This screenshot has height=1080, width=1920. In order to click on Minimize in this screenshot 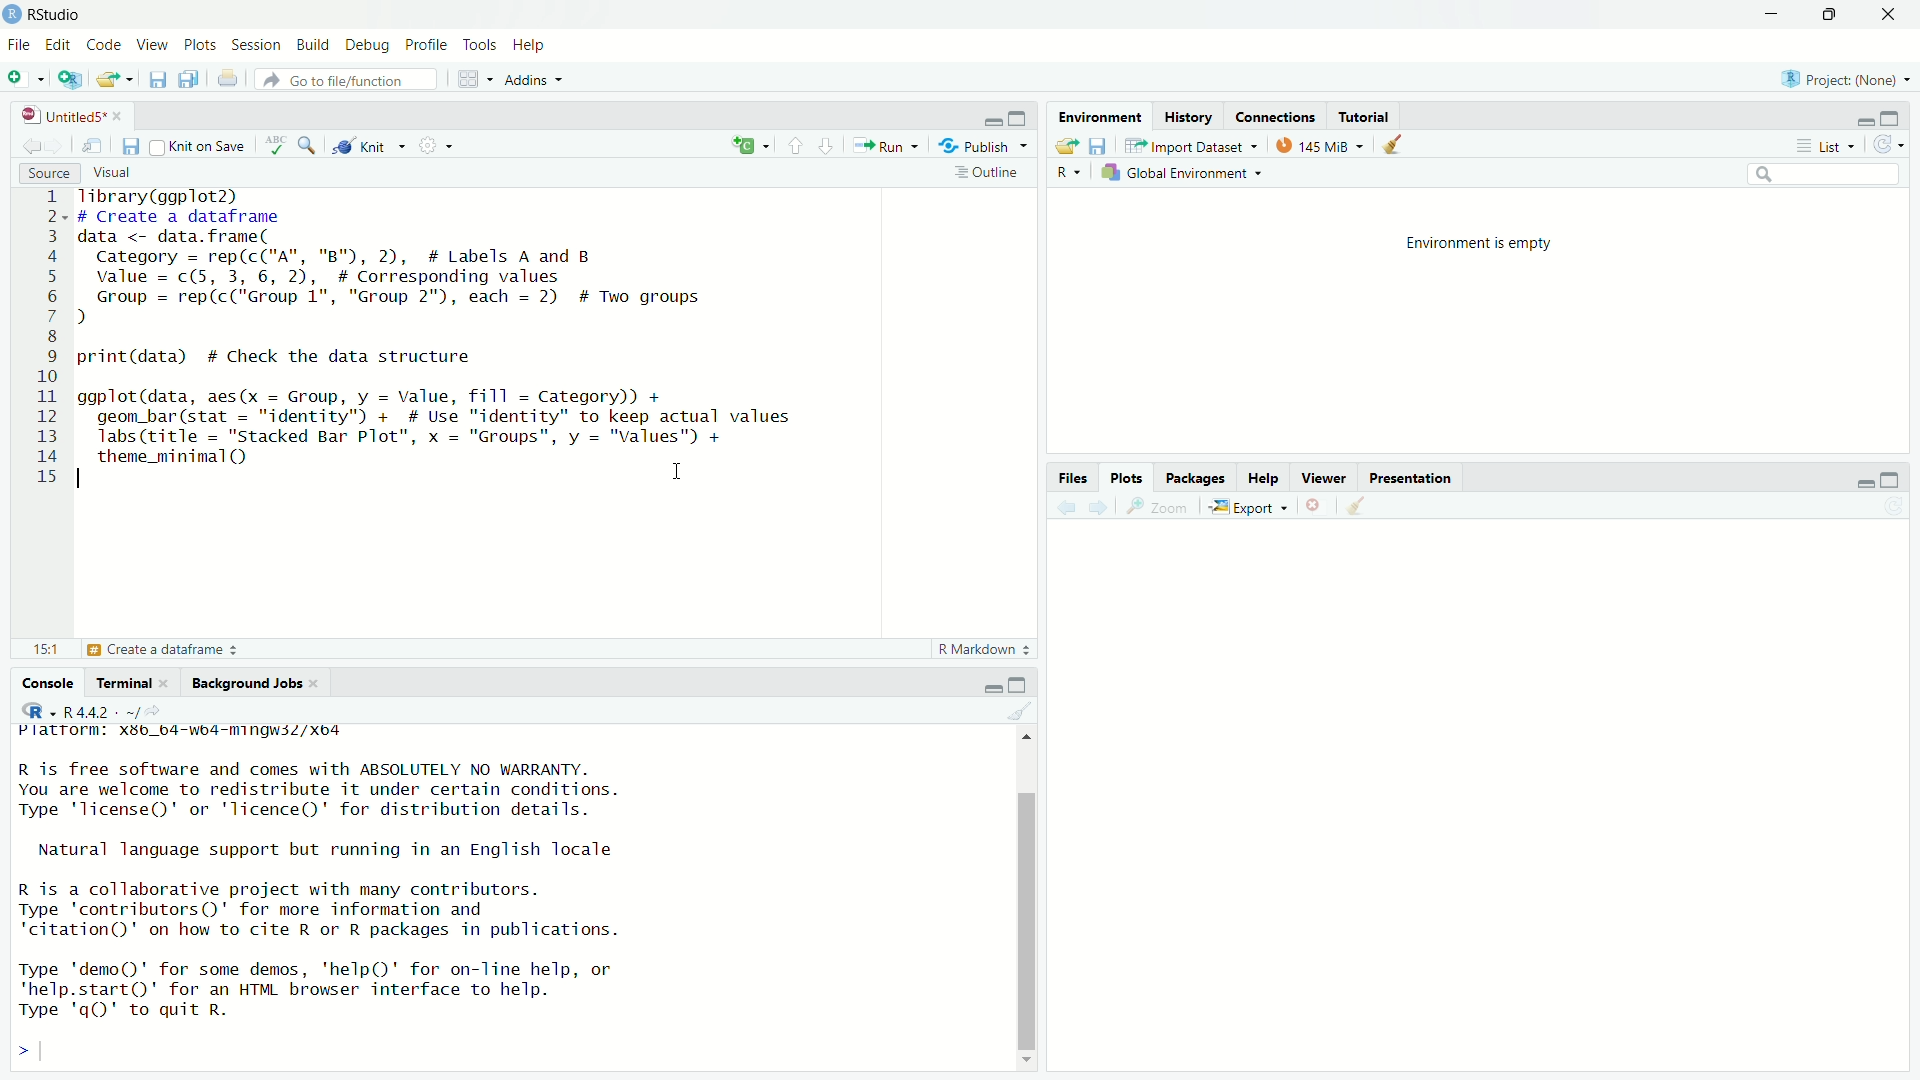, I will do `click(1861, 481)`.